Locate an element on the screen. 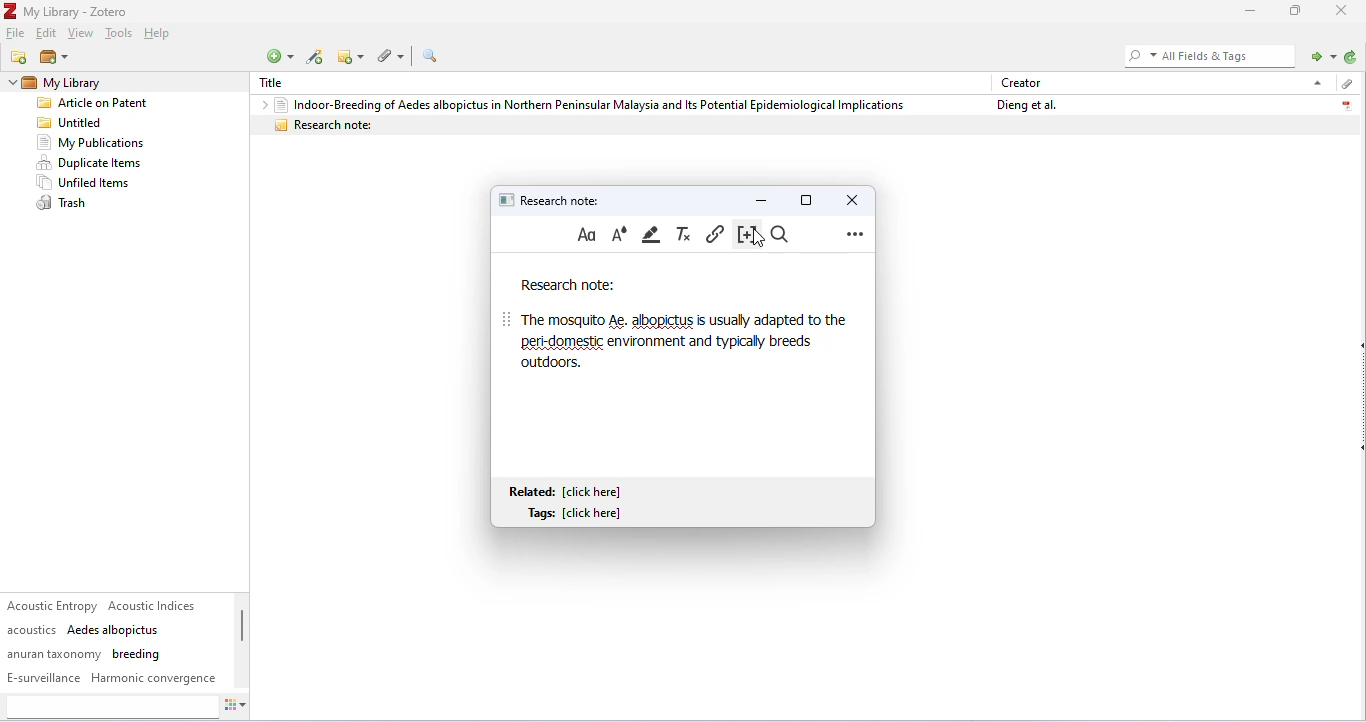  insert link is located at coordinates (715, 233).